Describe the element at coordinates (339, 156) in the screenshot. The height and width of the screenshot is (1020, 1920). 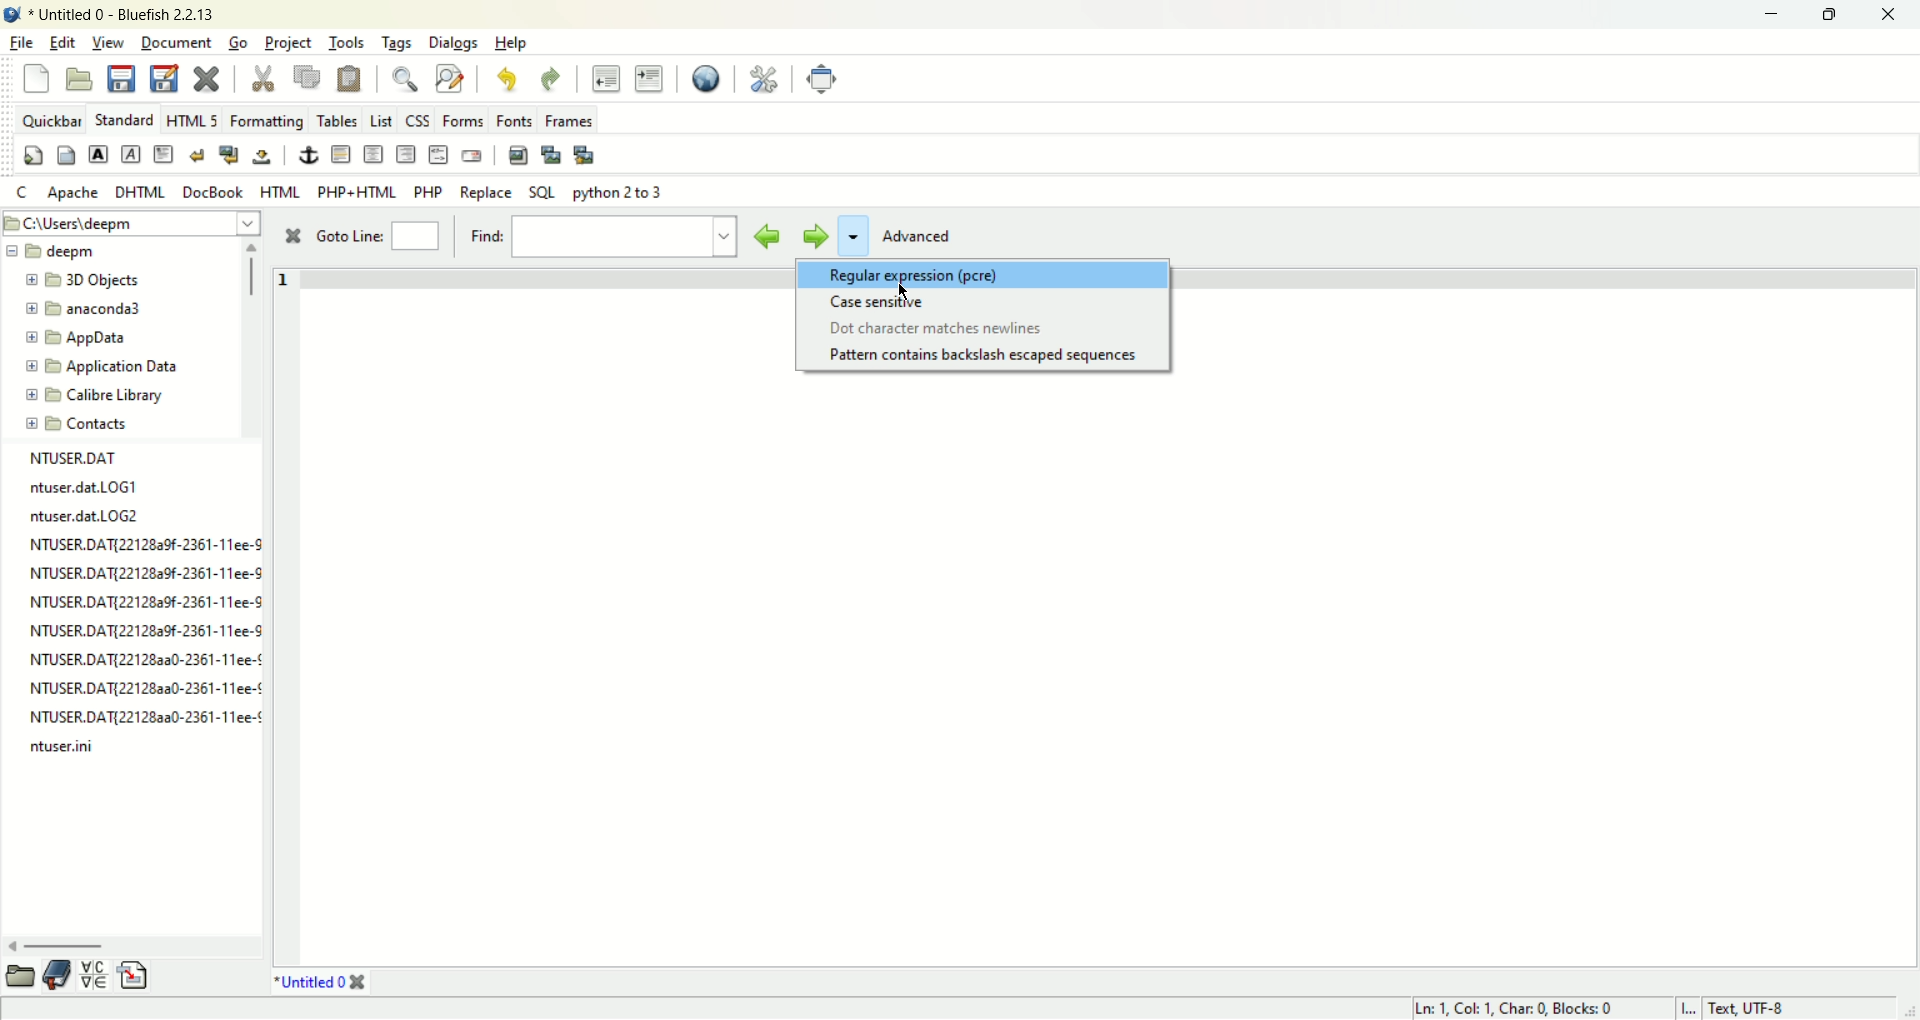
I see `horizontal rule` at that location.